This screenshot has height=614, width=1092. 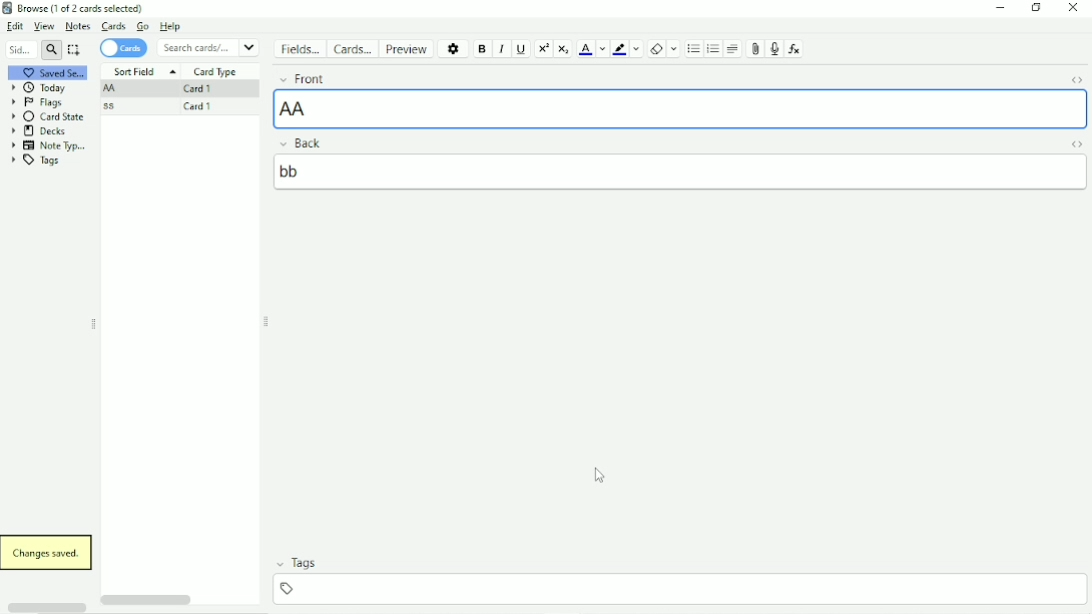 I want to click on Card Type, so click(x=217, y=72).